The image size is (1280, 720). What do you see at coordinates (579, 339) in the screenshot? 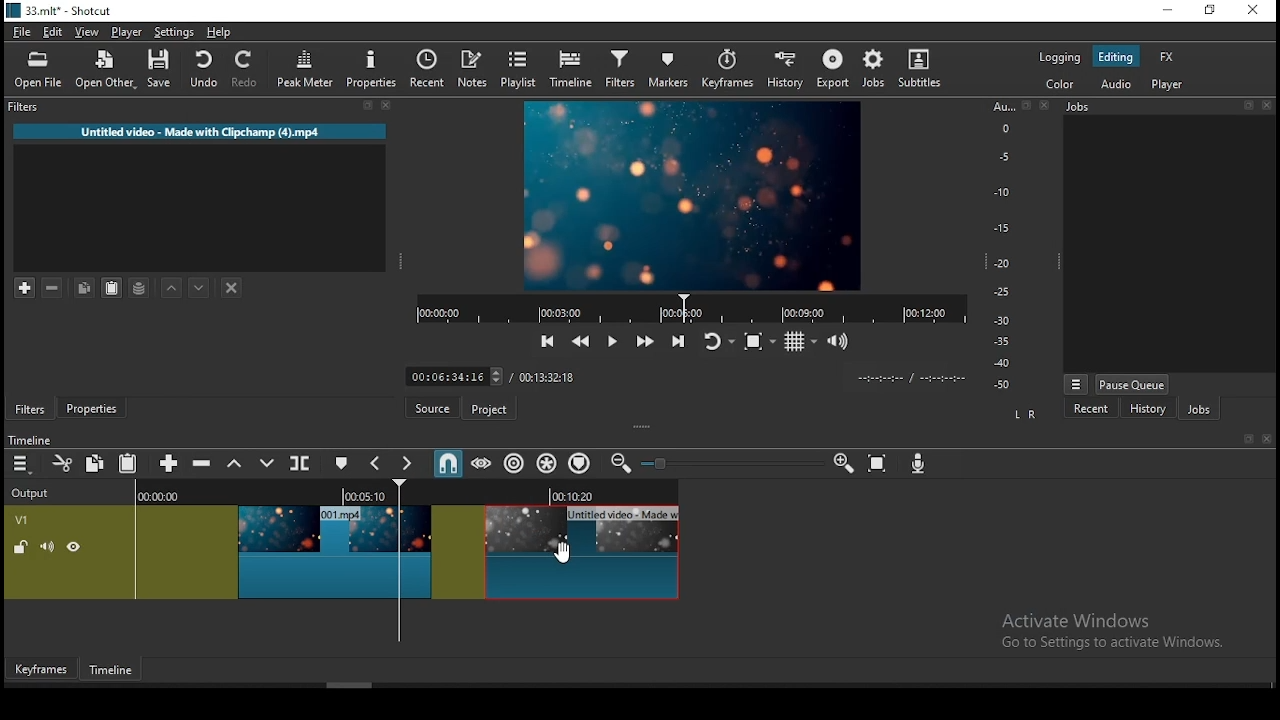
I see `play quickly backward` at bounding box center [579, 339].